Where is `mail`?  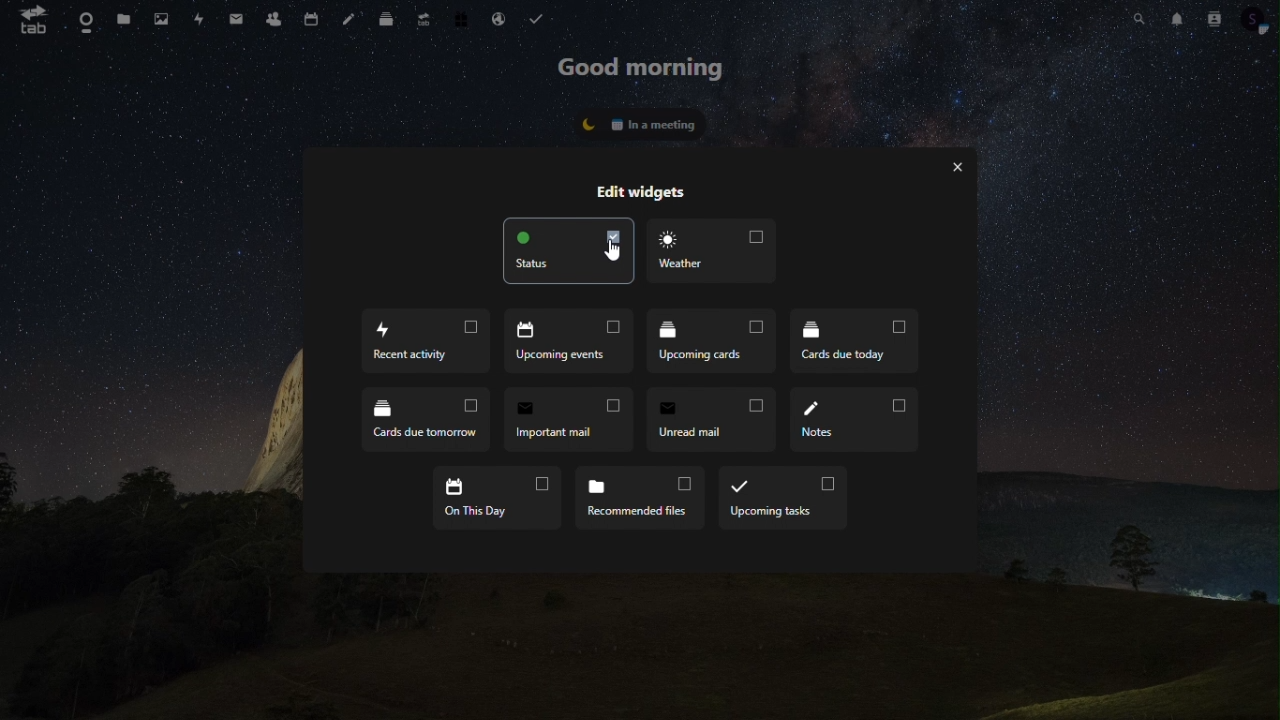
mail is located at coordinates (233, 20).